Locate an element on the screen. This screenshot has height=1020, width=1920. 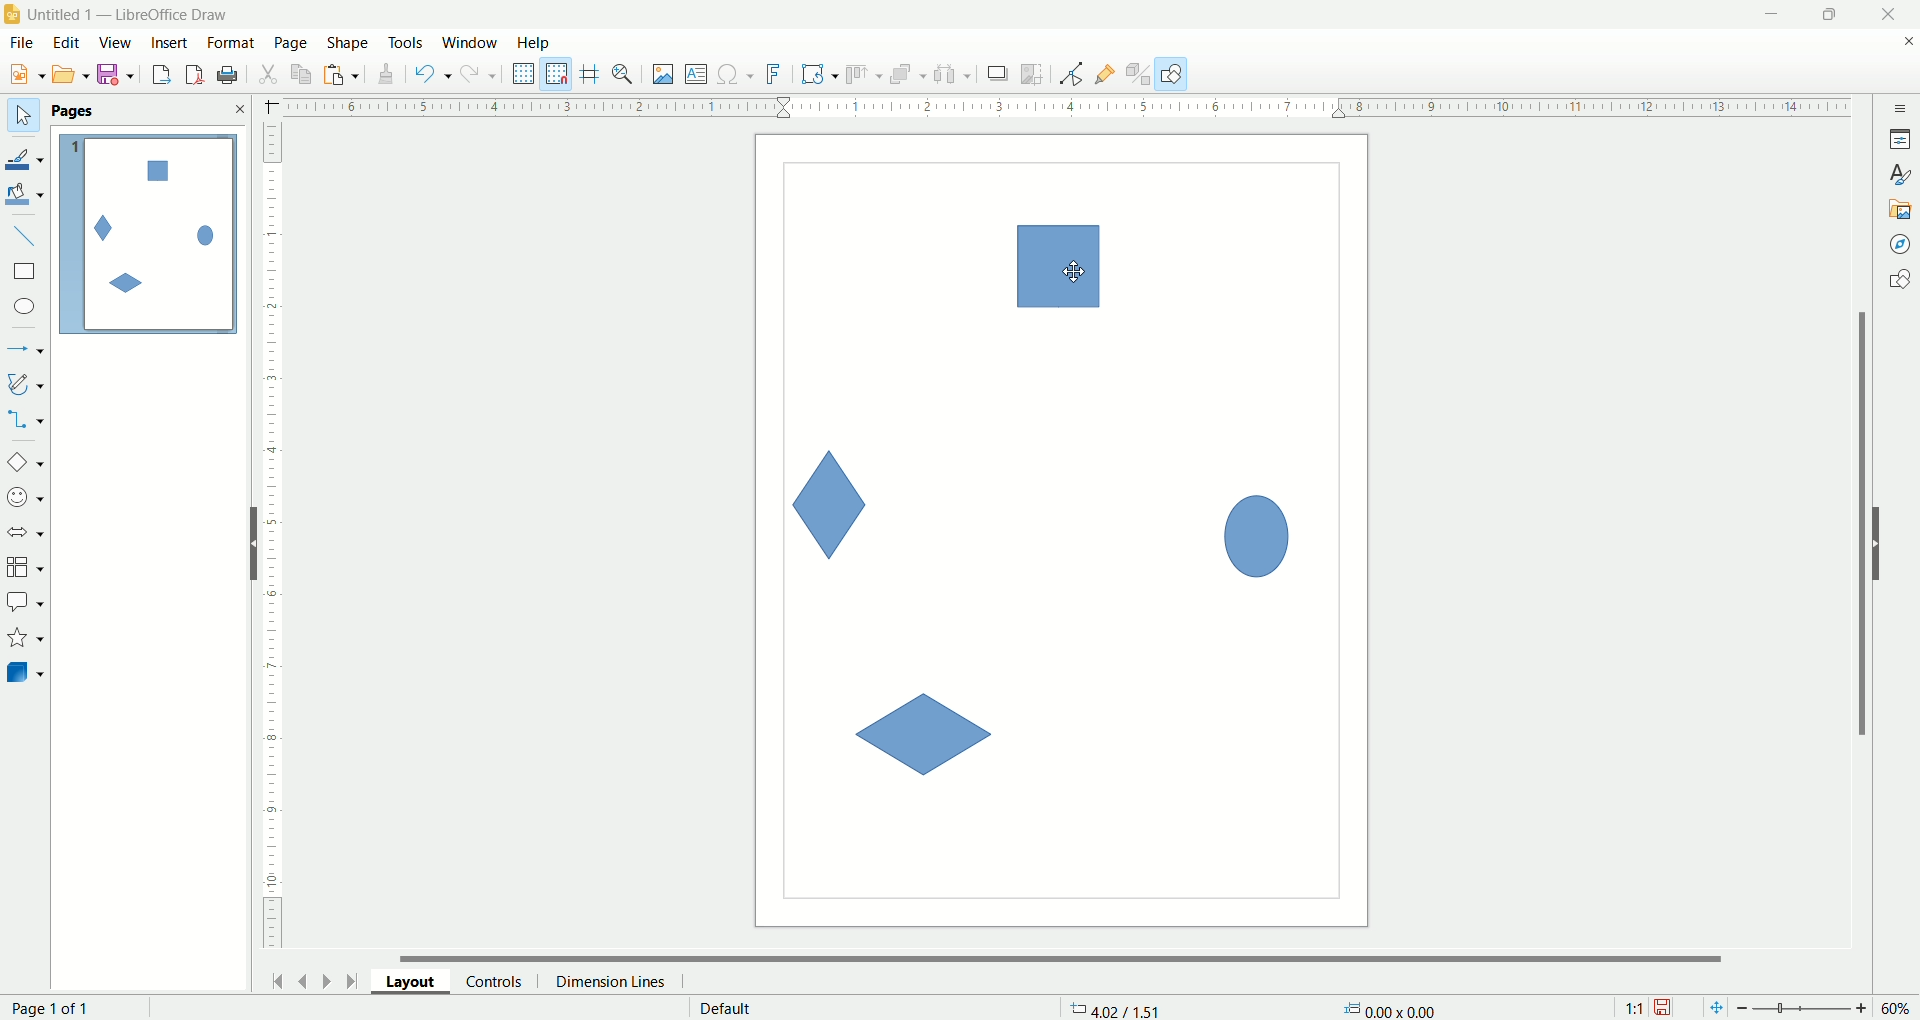
display grid is located at coordinates (525, 72).